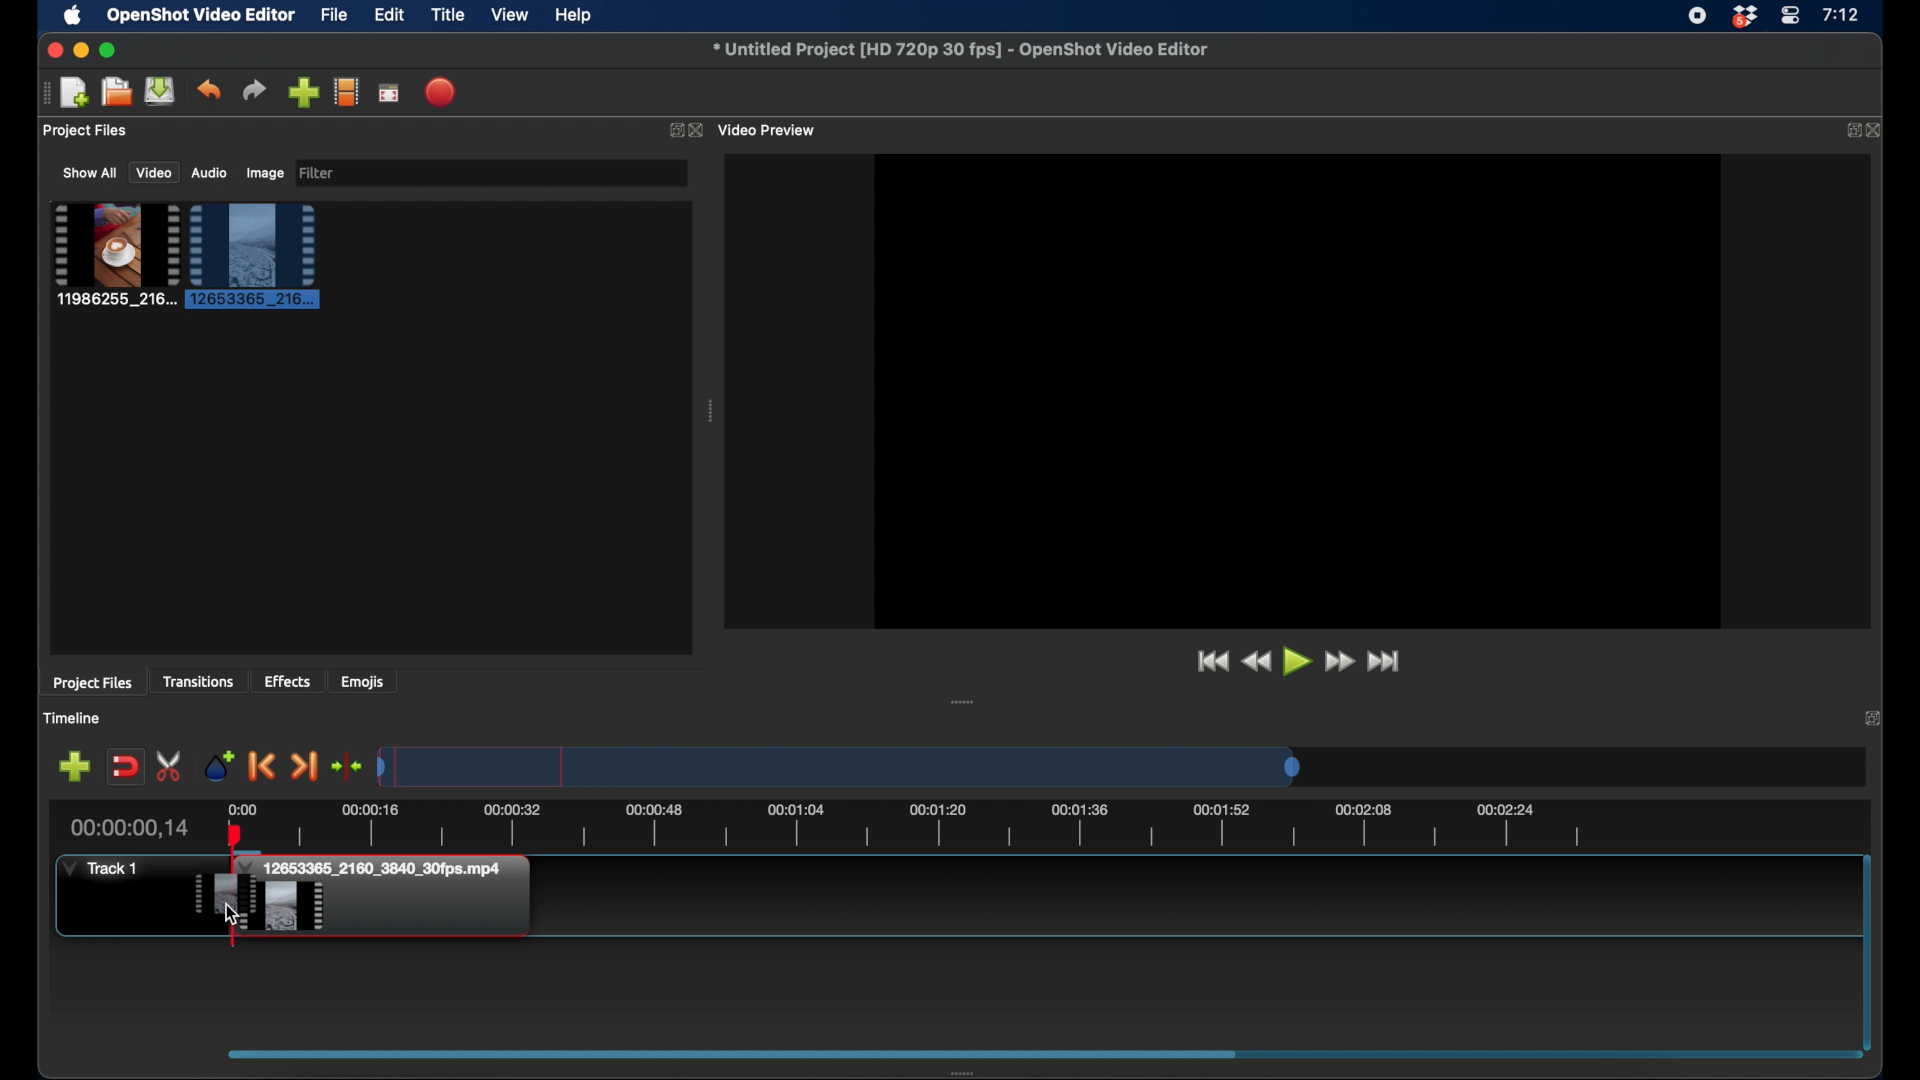 This screenshot has width=1920, height=1080. What do you see at coordinates (170, 765) in the screenshot?
I see `enable razor` at bounding box center [170, 765].